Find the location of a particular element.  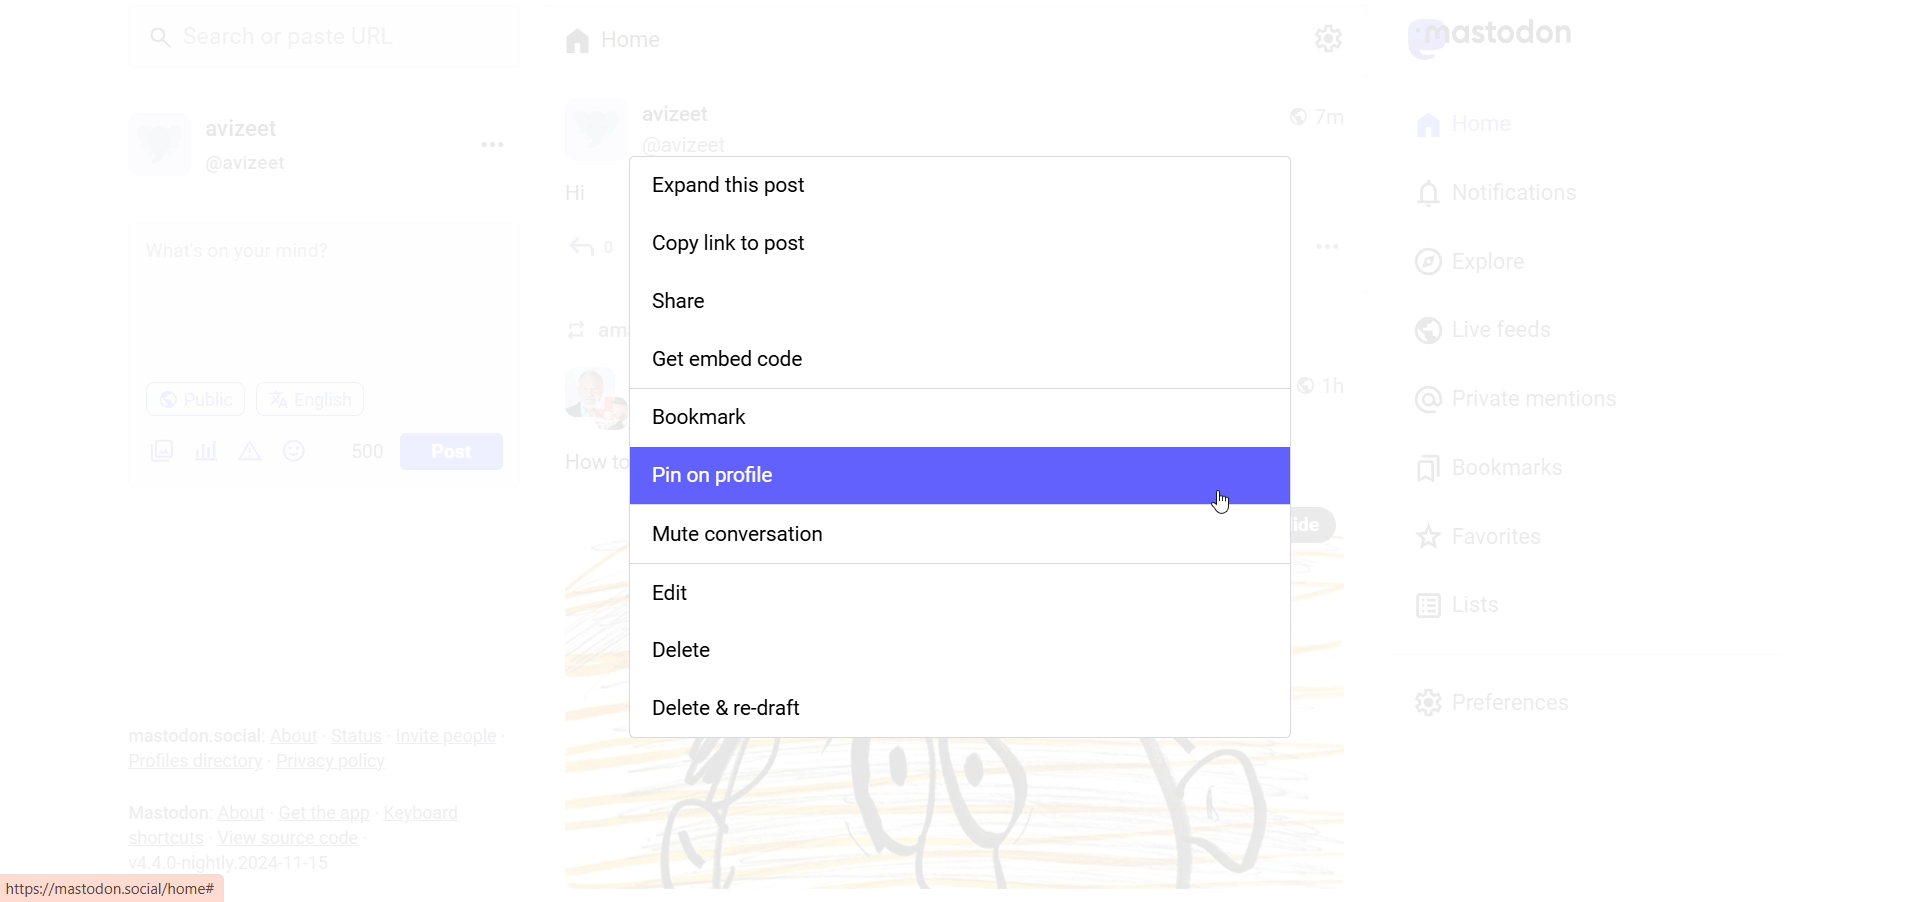

Profiles directories is located at coordinates (191, 765).